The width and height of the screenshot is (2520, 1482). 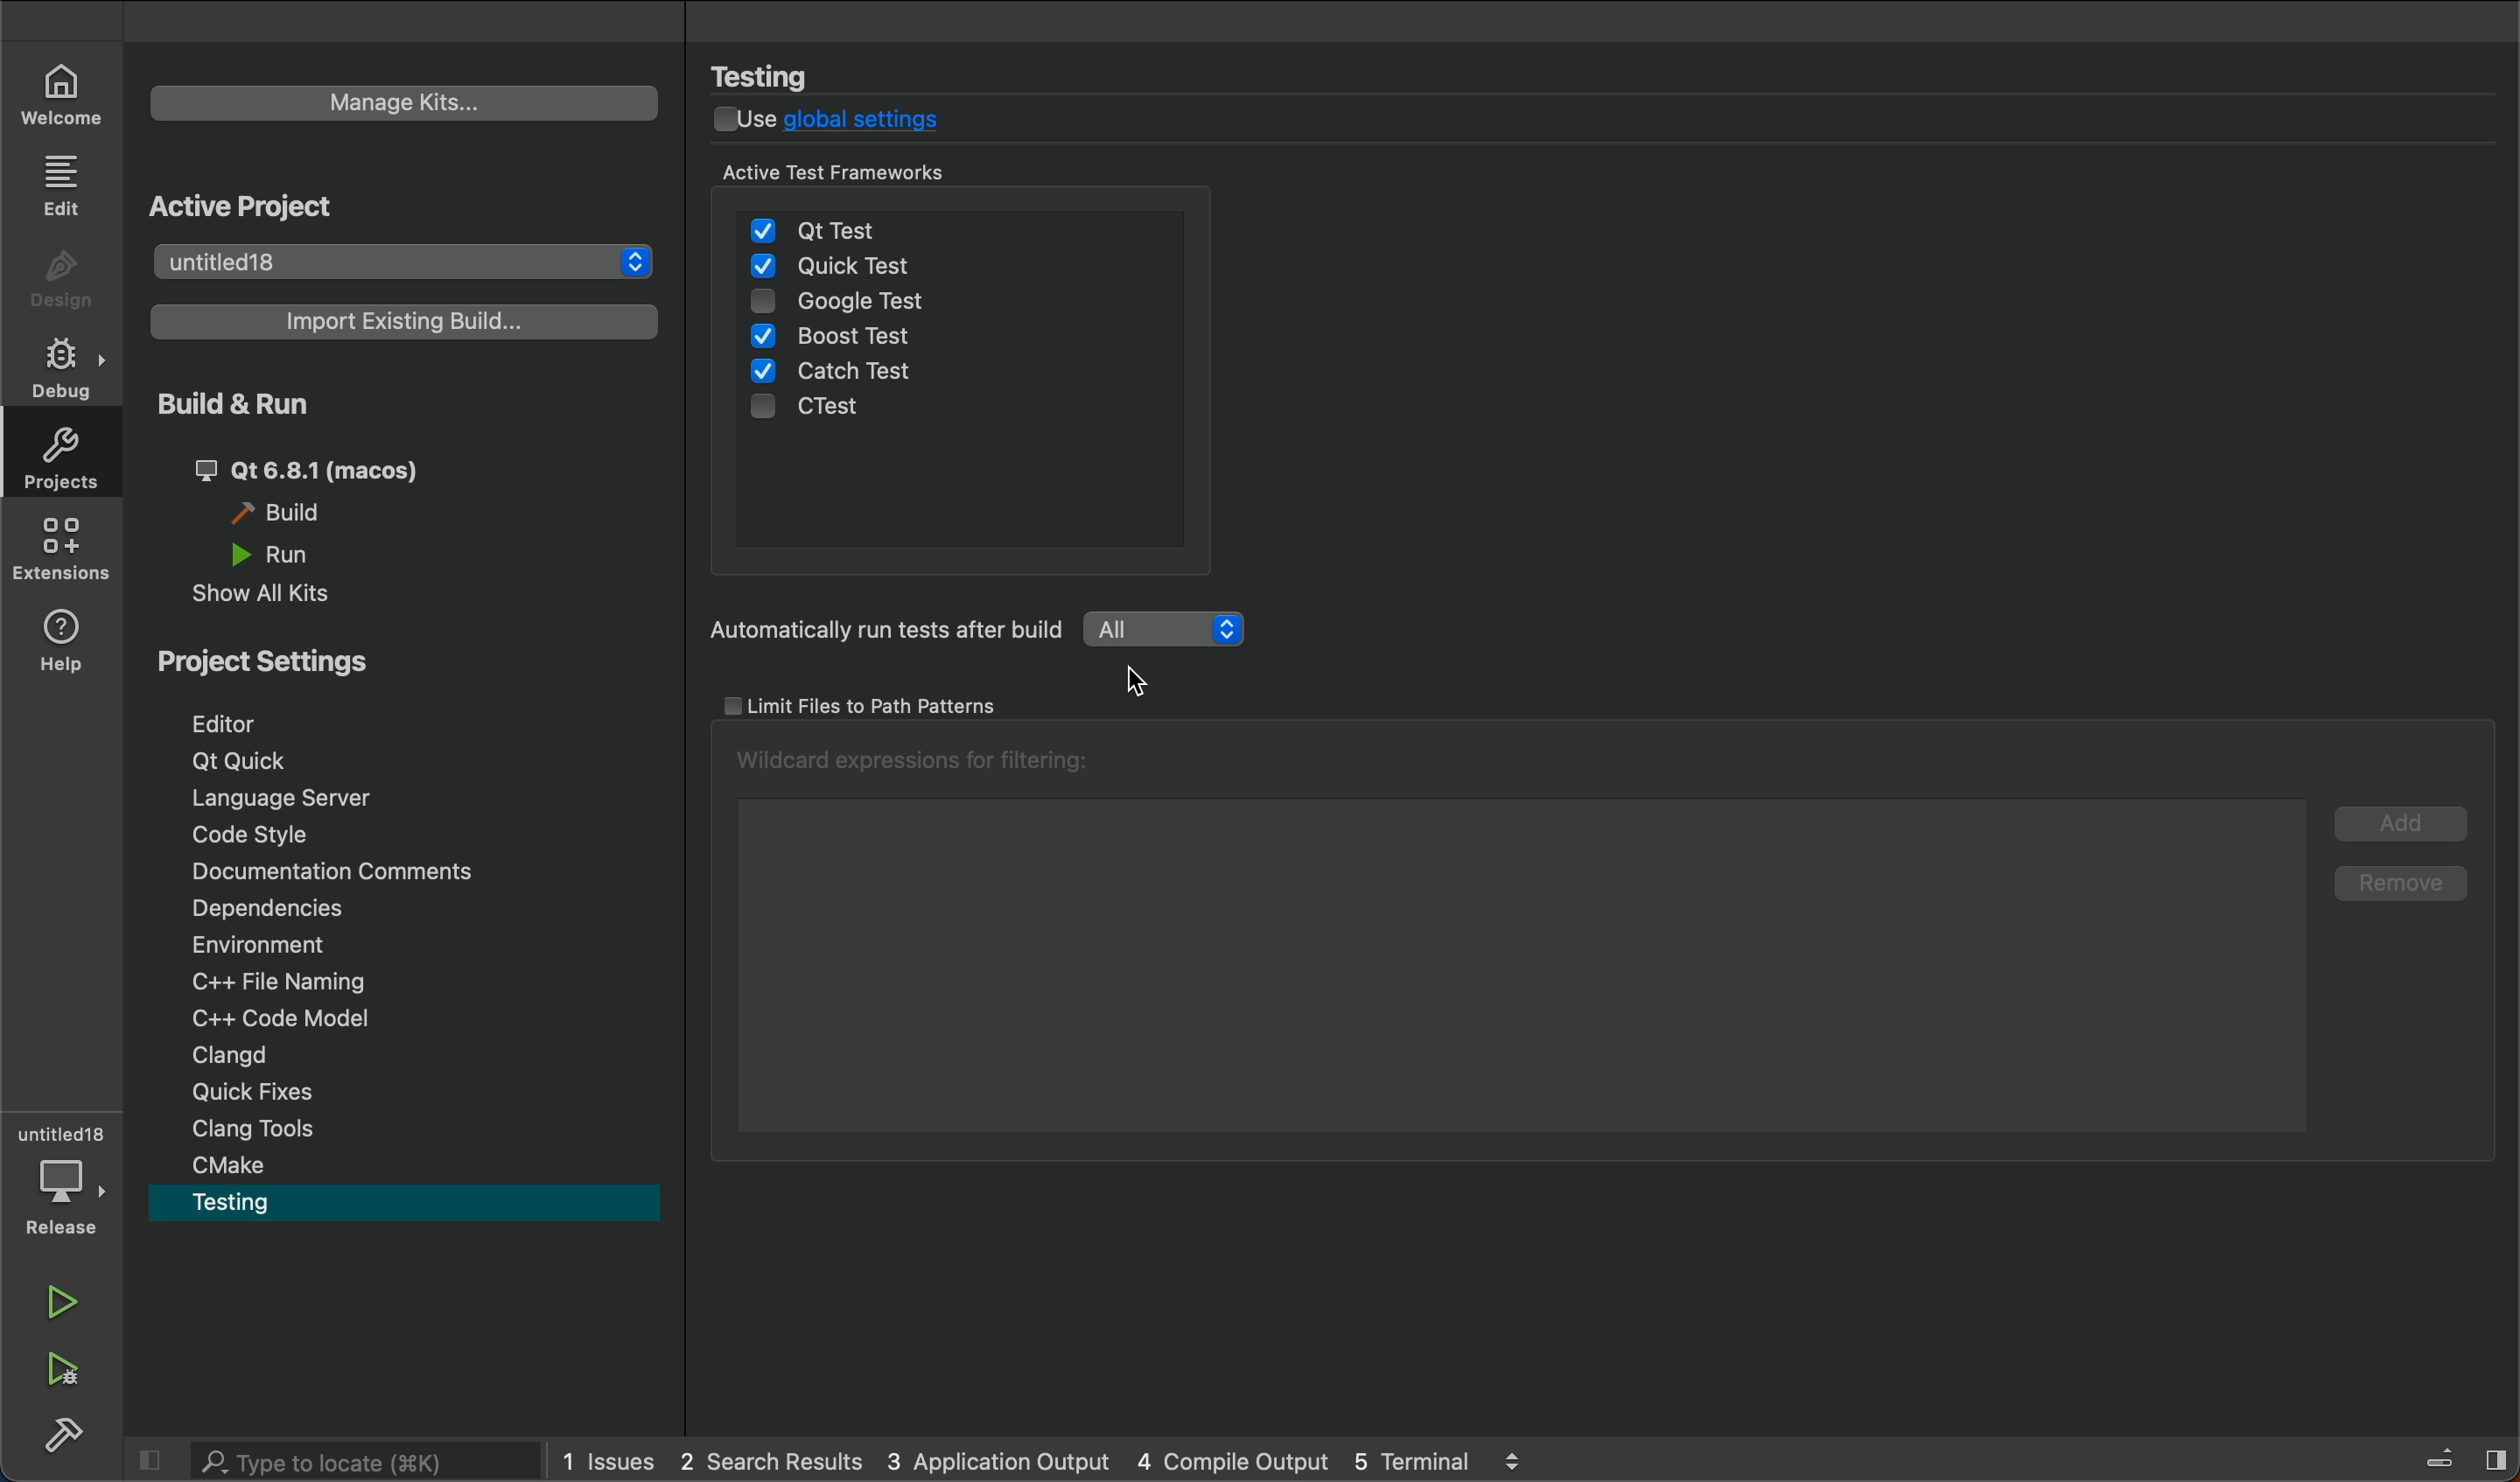 I want to click on type, so click(x=330, y=1460).